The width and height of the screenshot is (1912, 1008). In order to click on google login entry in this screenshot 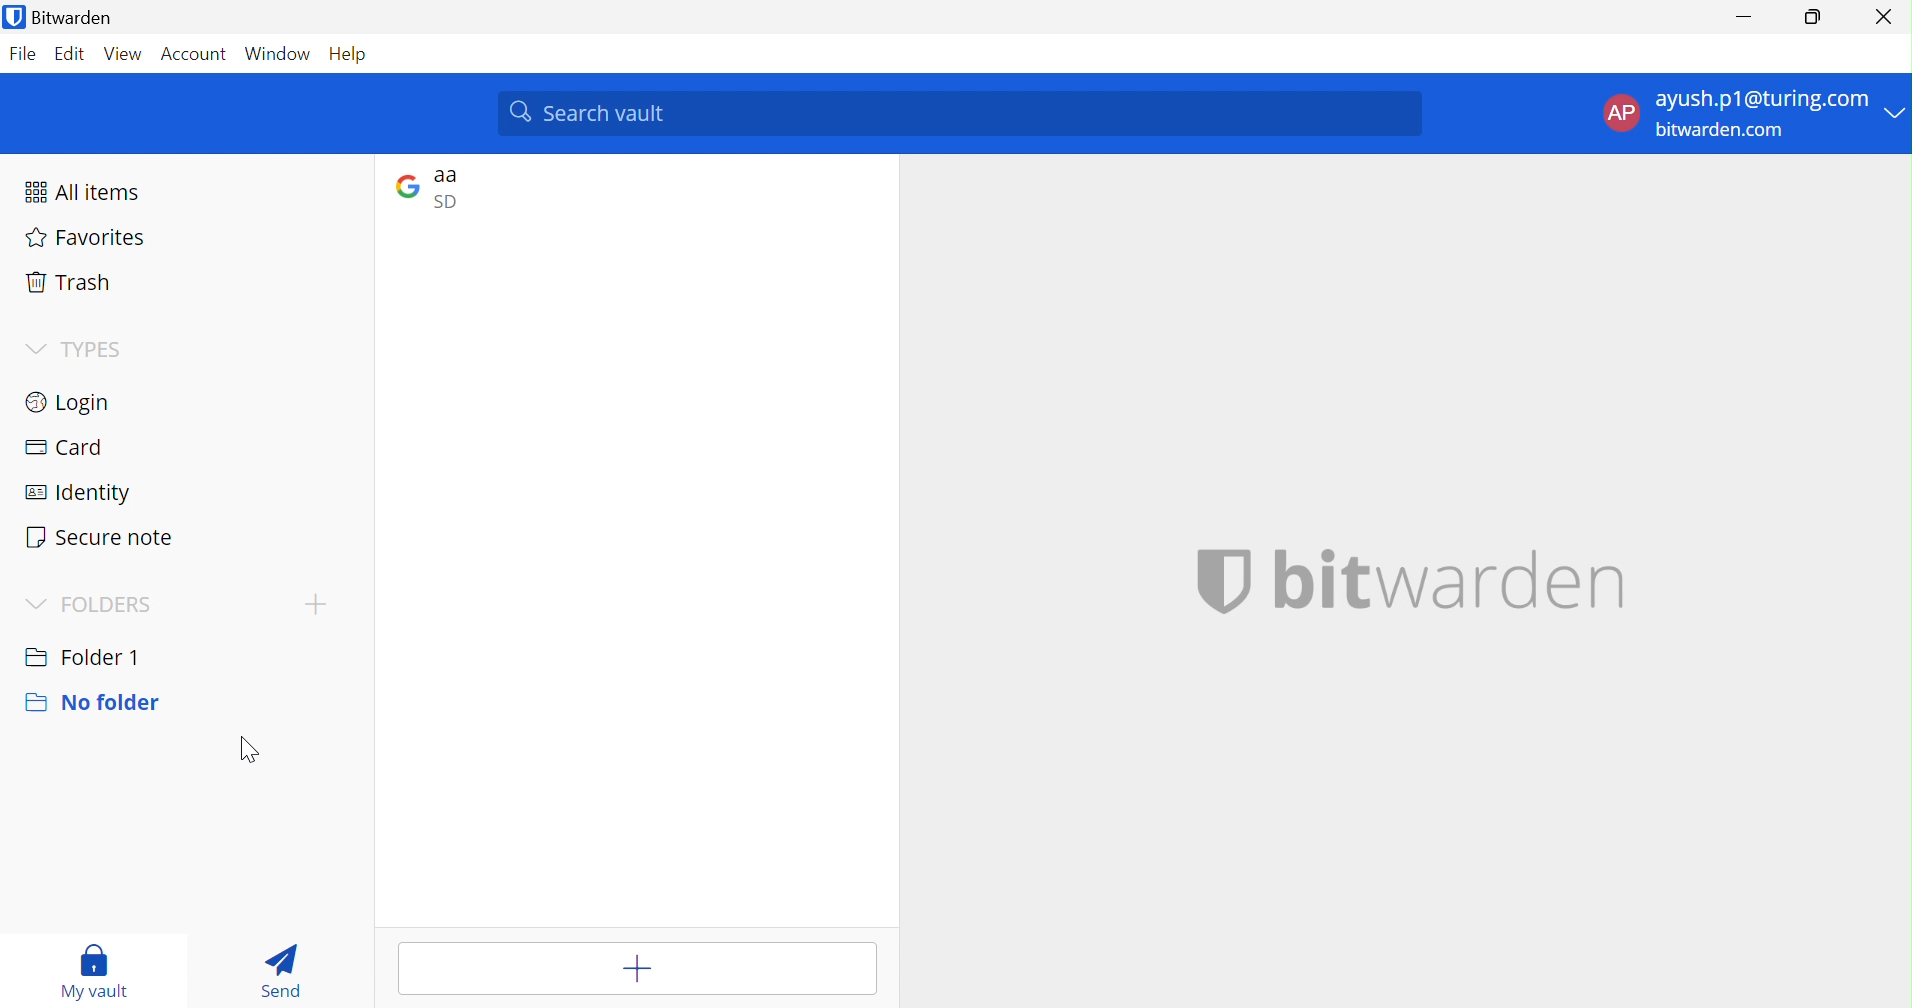, I will do `click(612, 185)`.